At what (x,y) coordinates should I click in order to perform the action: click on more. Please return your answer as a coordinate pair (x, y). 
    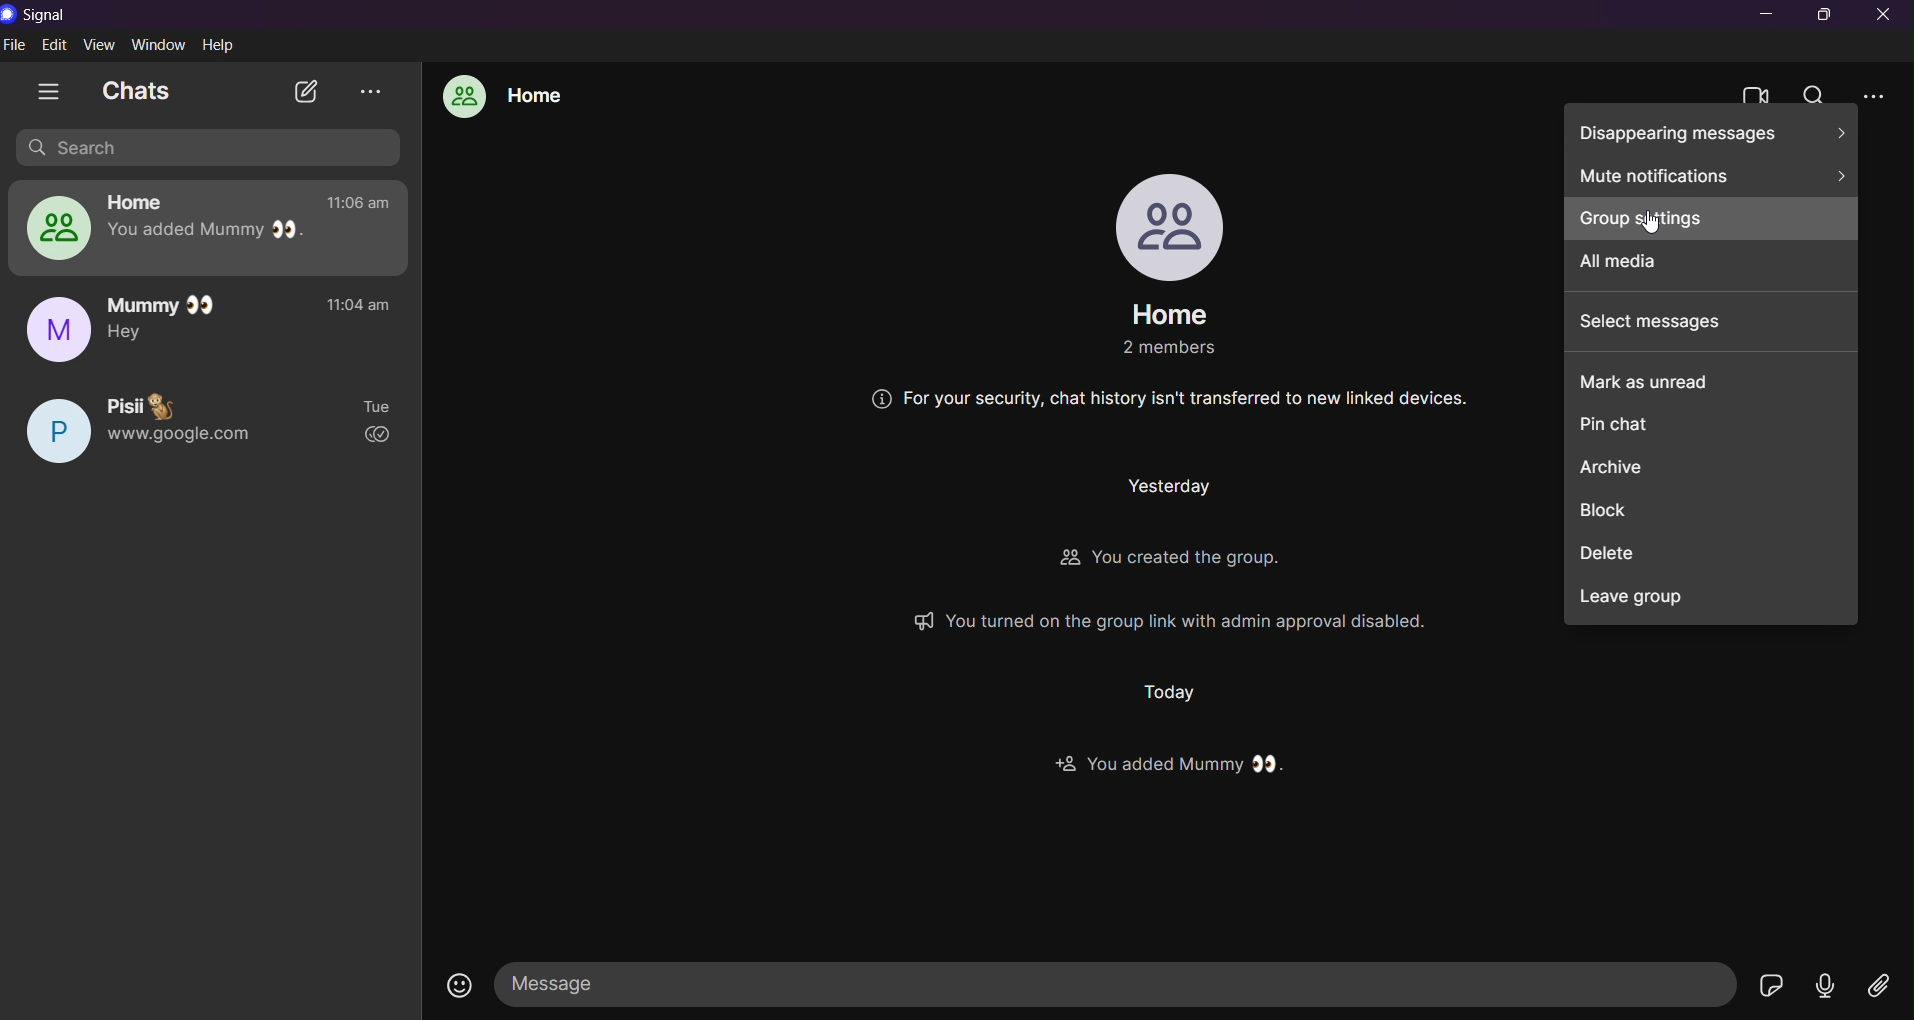
    Looking at the image, I should click on (1879, 91).